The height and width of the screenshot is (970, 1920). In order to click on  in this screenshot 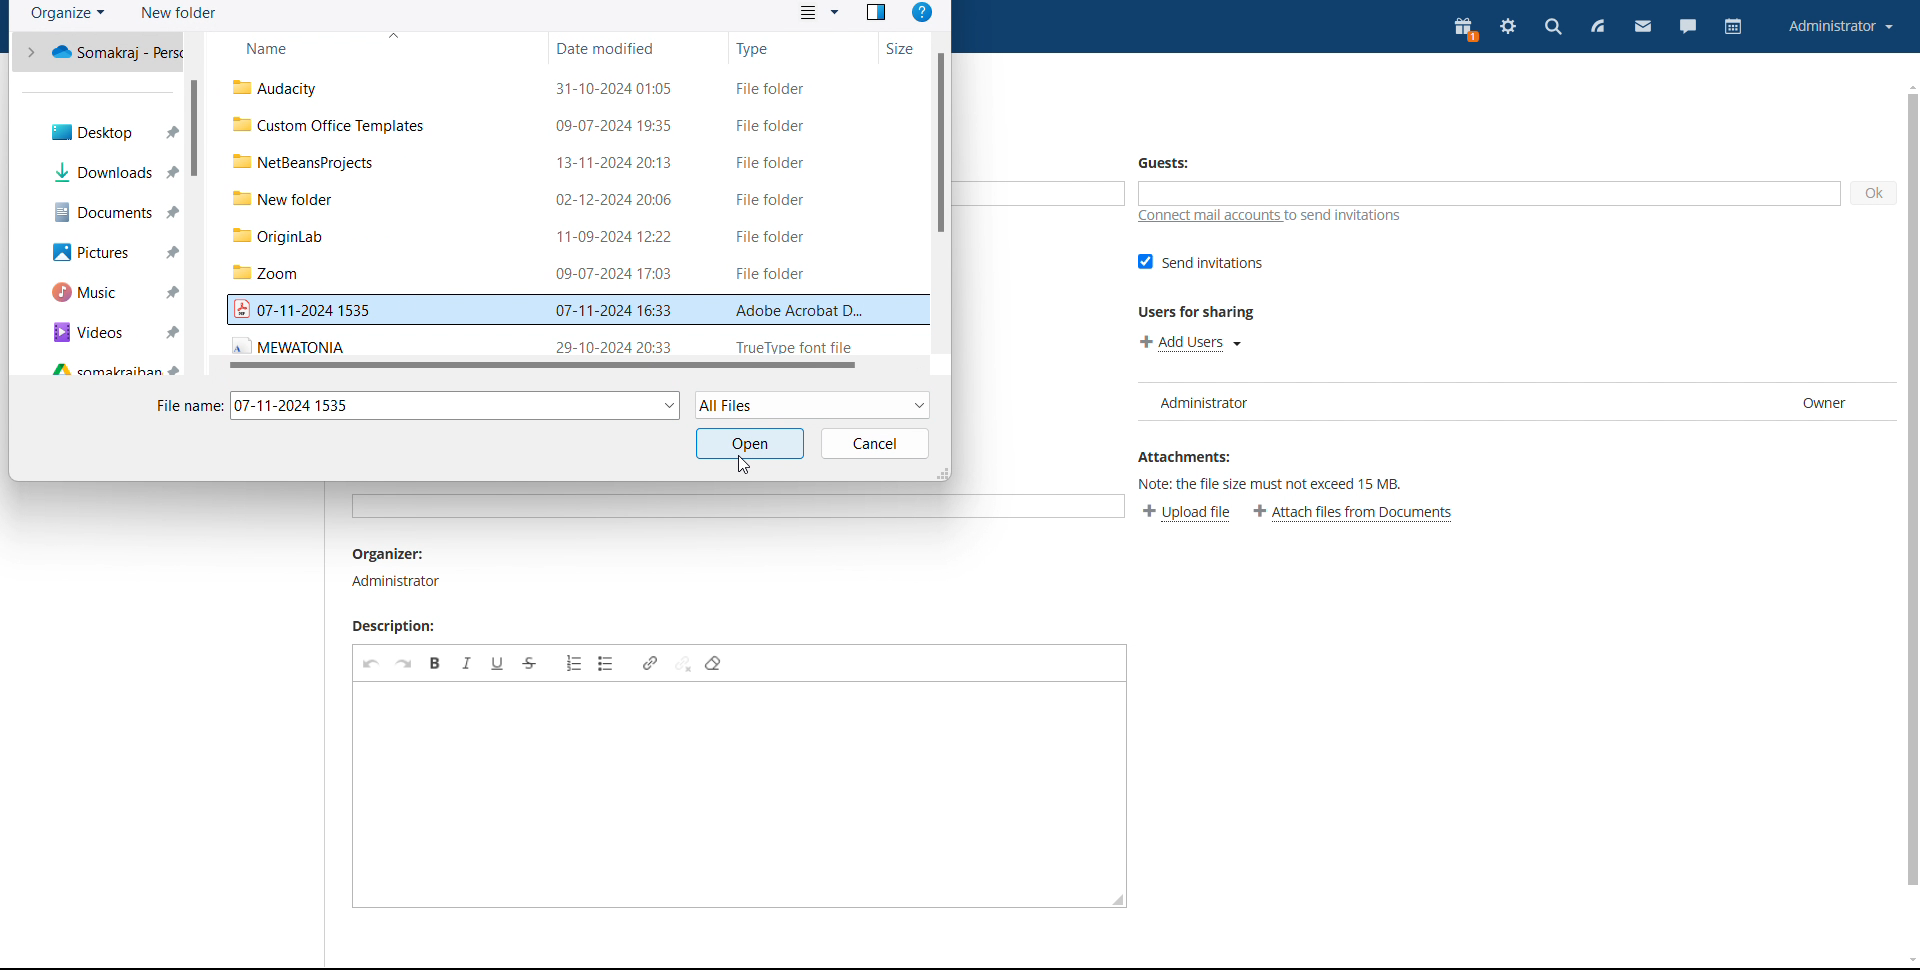, I will do `click(728, 511)`.